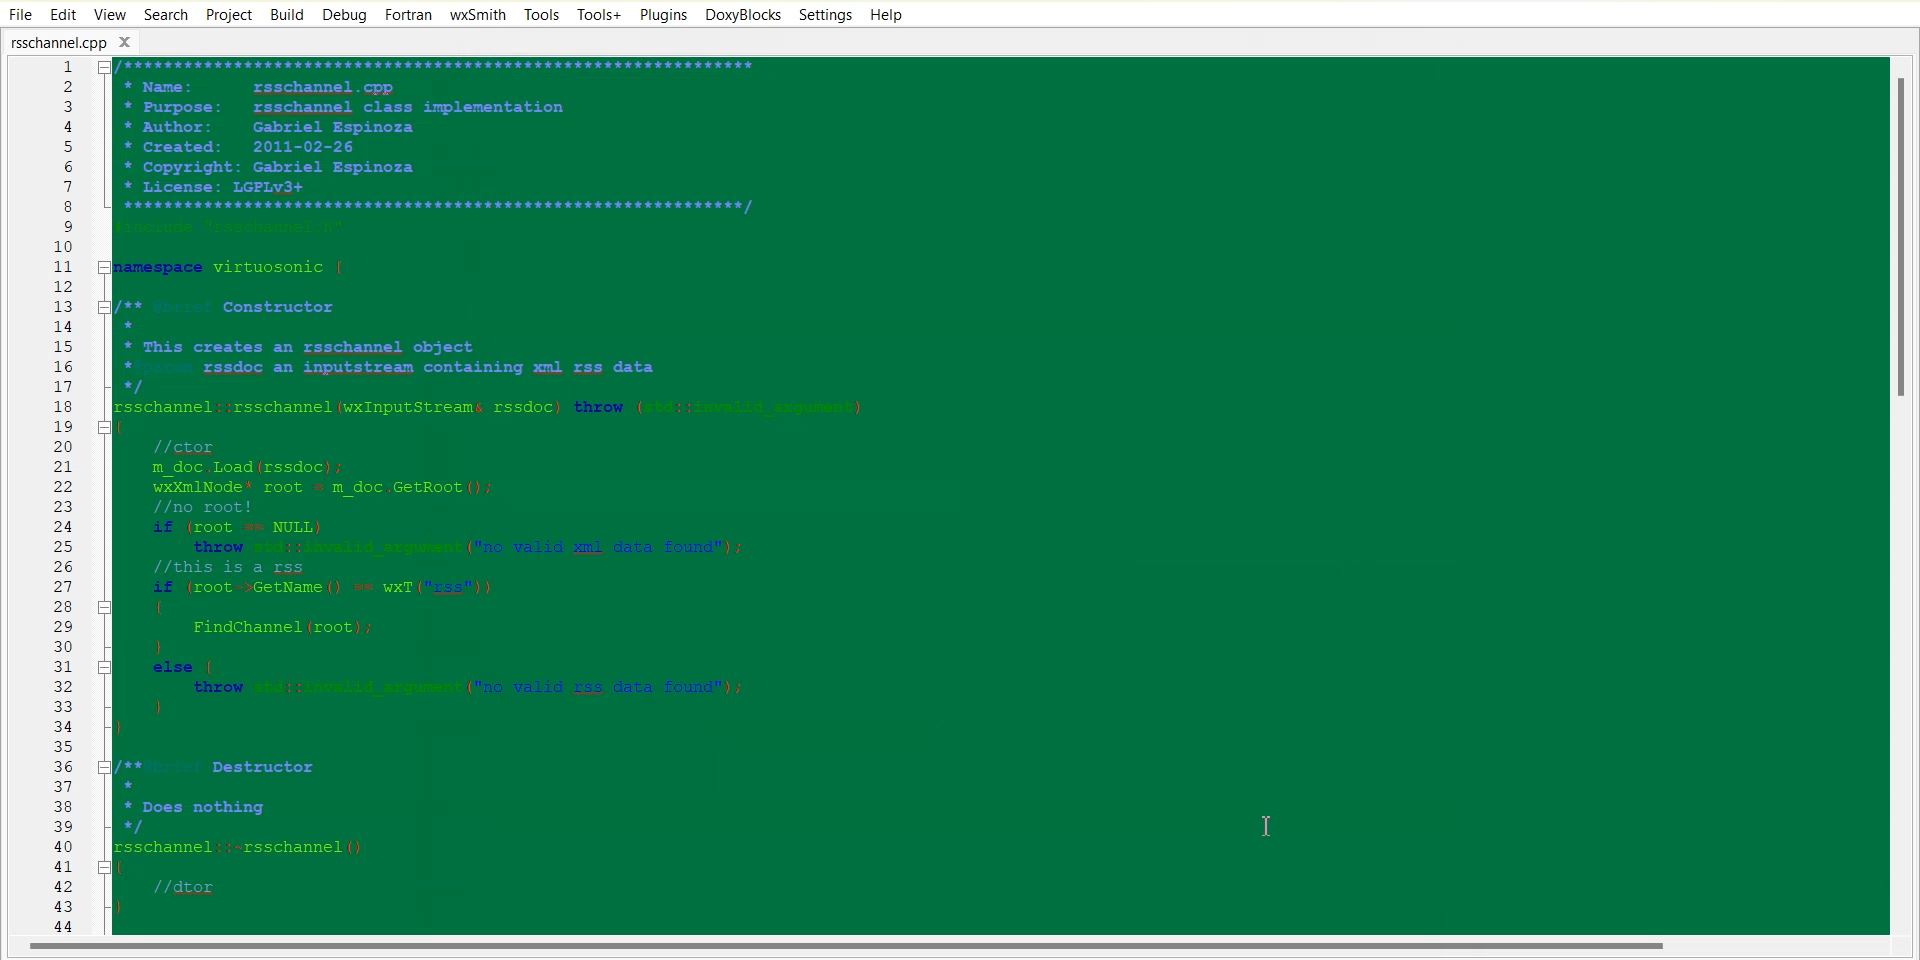  What do you see at coordinates (286, 14) in the screenshot?
I see `Build` at bounding box center [286, 14].